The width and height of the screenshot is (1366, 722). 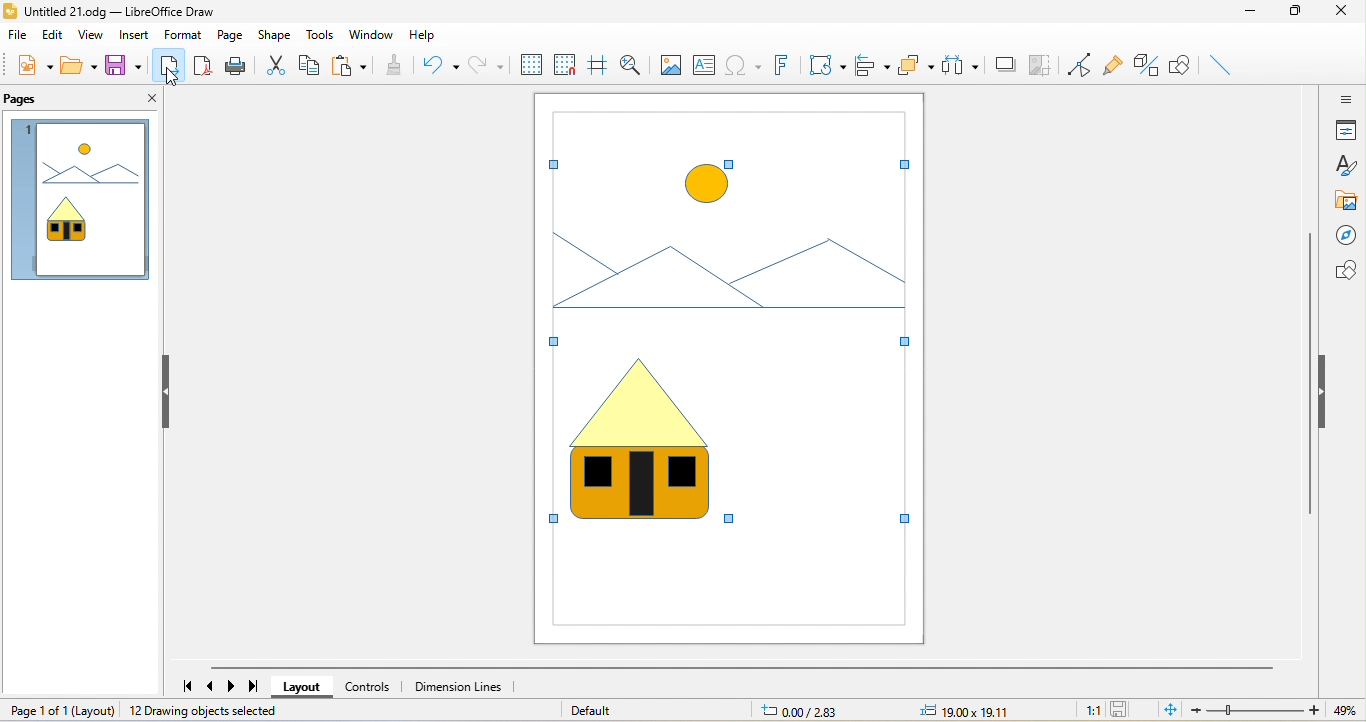 What do you see at coordinates (1118, 68) in the screenshot?
I see `show gluepoint functions` at bounding box center [1118, 68].